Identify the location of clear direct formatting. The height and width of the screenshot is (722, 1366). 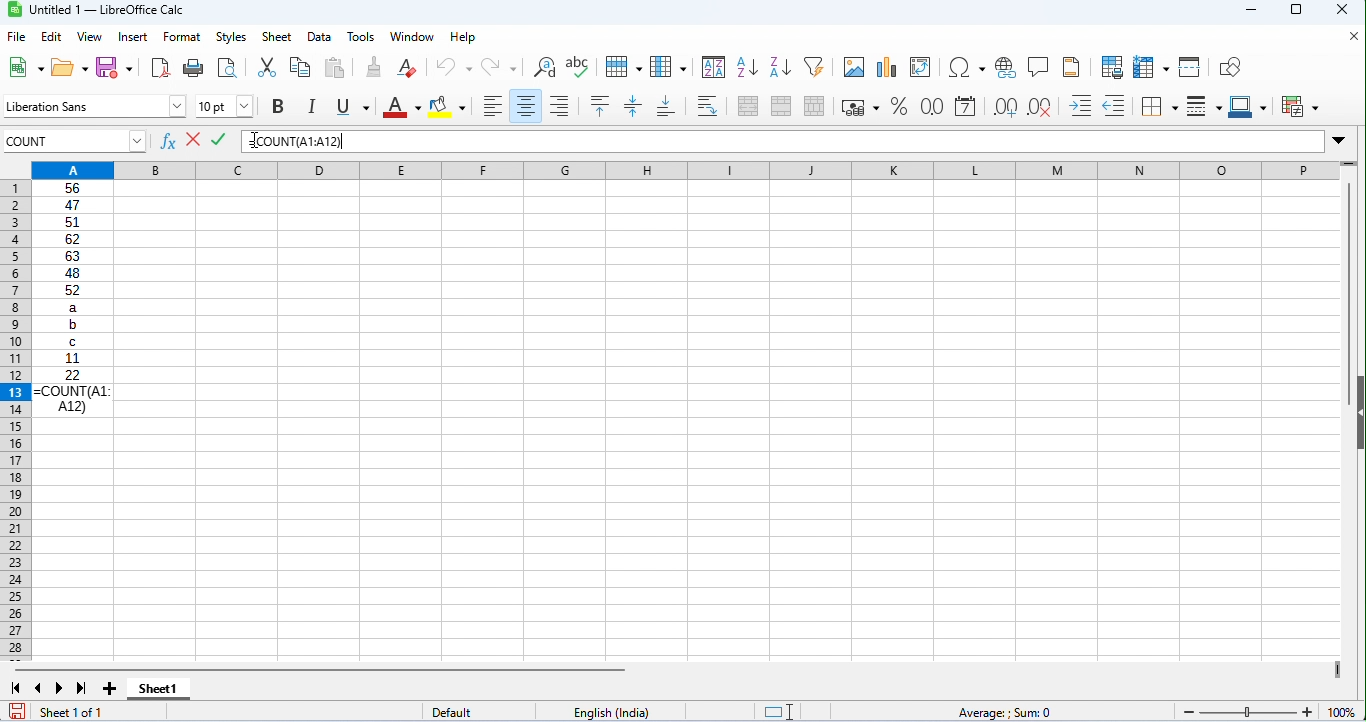
(407, 68).